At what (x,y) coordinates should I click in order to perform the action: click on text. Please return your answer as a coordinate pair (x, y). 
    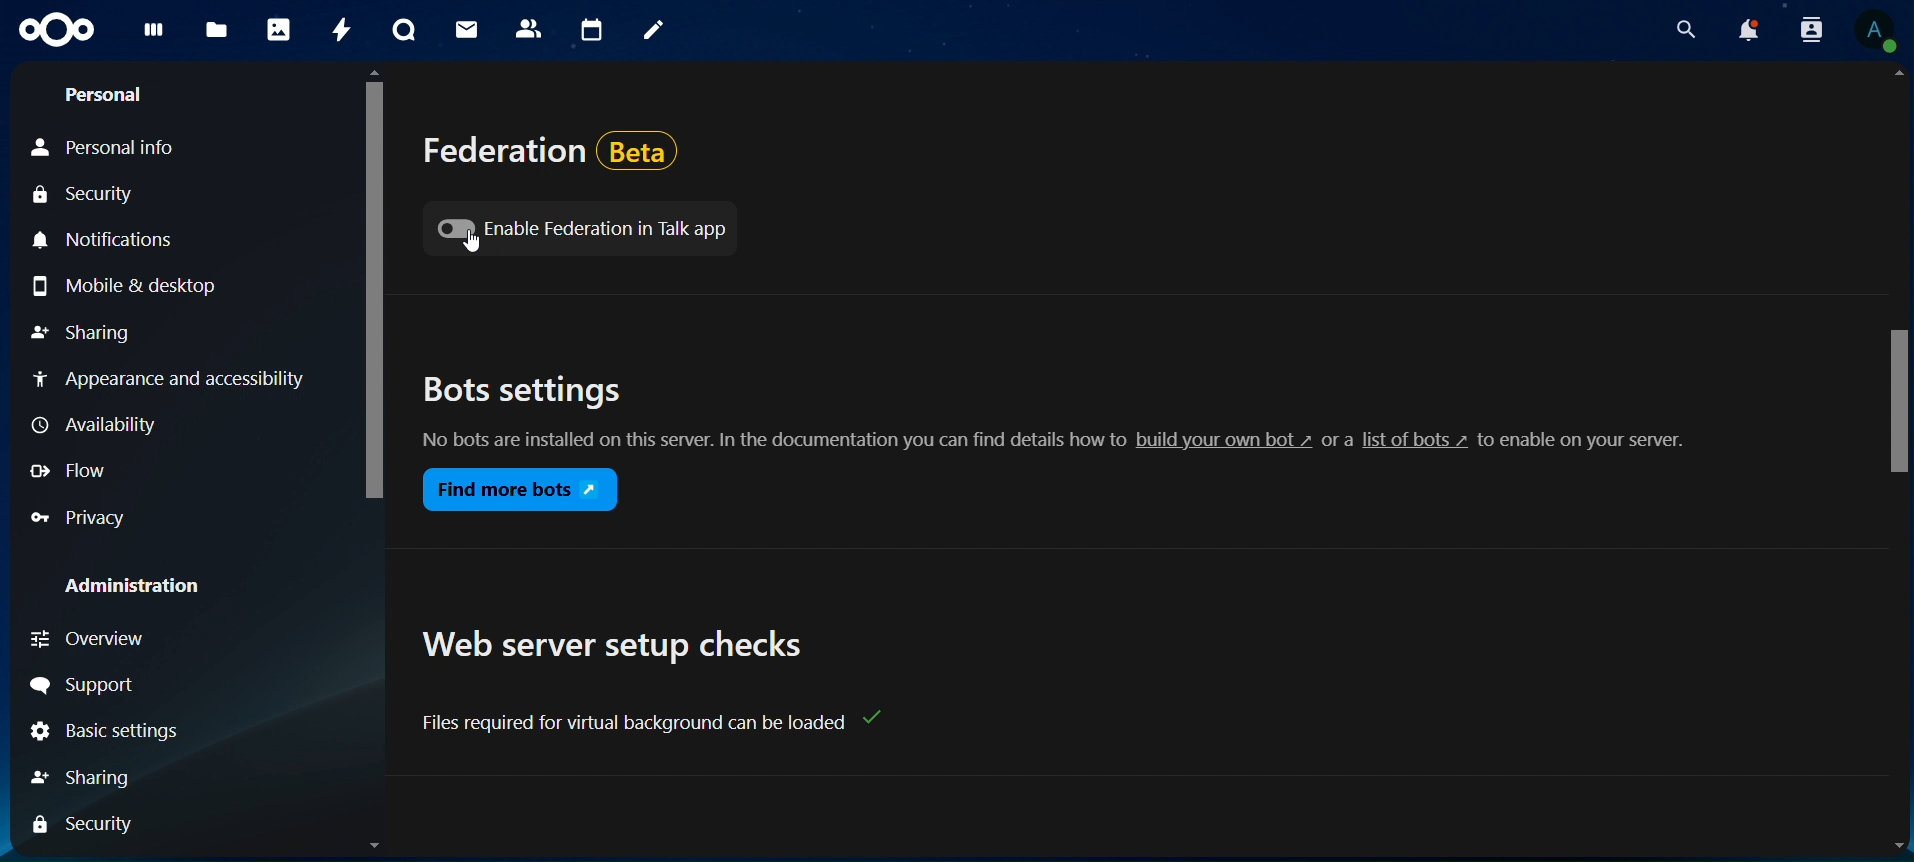
    Looking at the image, I should click on (632, 720).